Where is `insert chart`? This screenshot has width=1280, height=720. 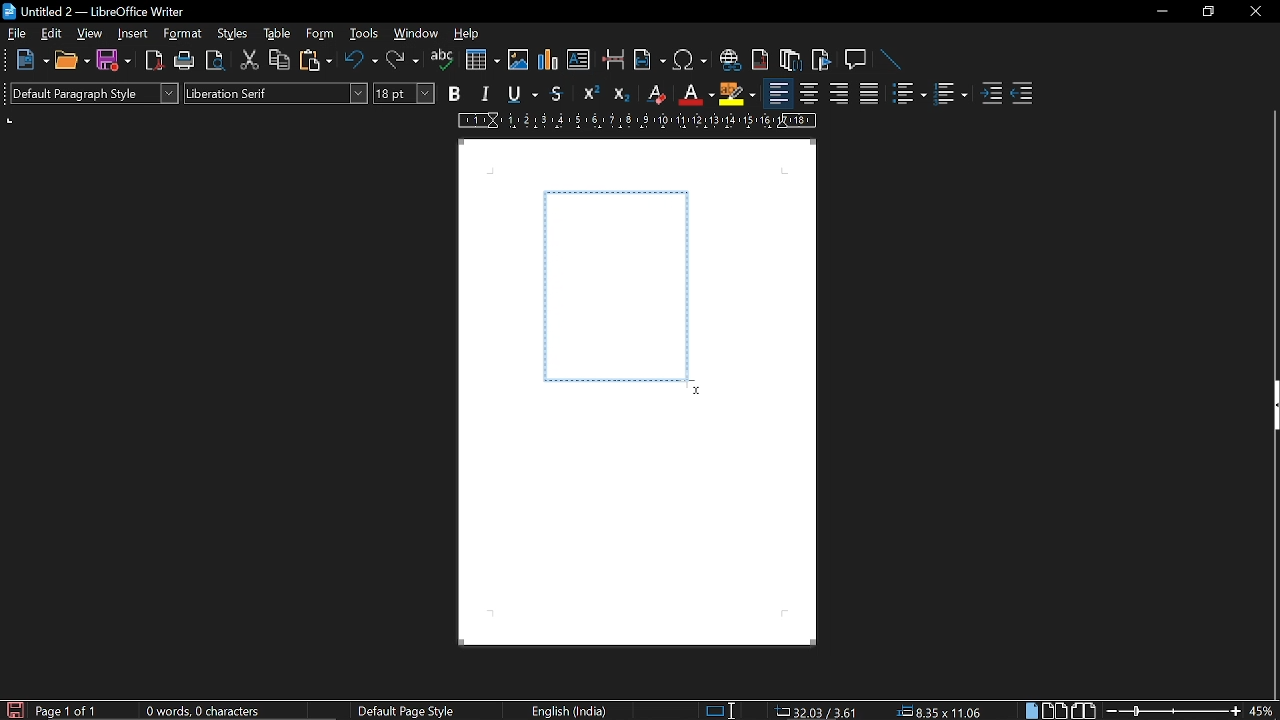 insert chart is located at coordinates (483, 60).